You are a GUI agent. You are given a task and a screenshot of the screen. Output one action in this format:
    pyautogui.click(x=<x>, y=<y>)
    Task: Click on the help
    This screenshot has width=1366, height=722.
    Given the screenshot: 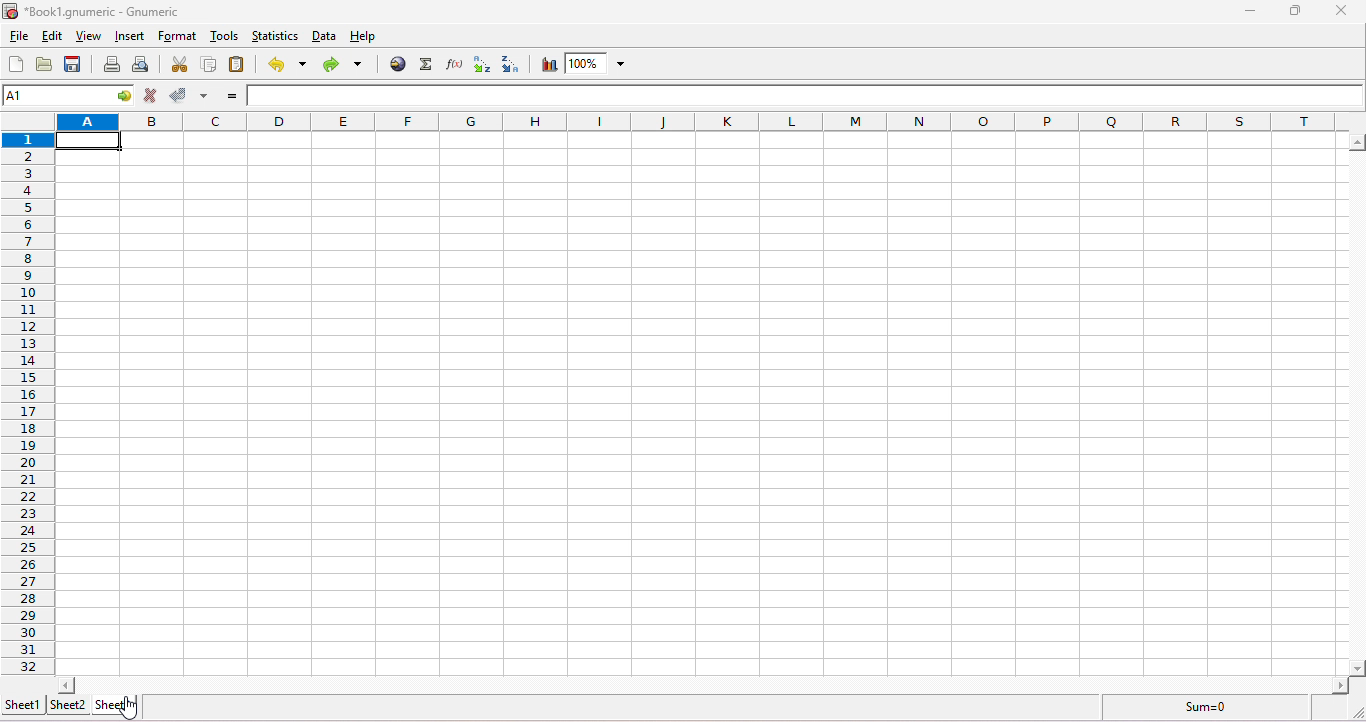 What is the action you would take?
    pyautogui.click(x=365, y=32)
    